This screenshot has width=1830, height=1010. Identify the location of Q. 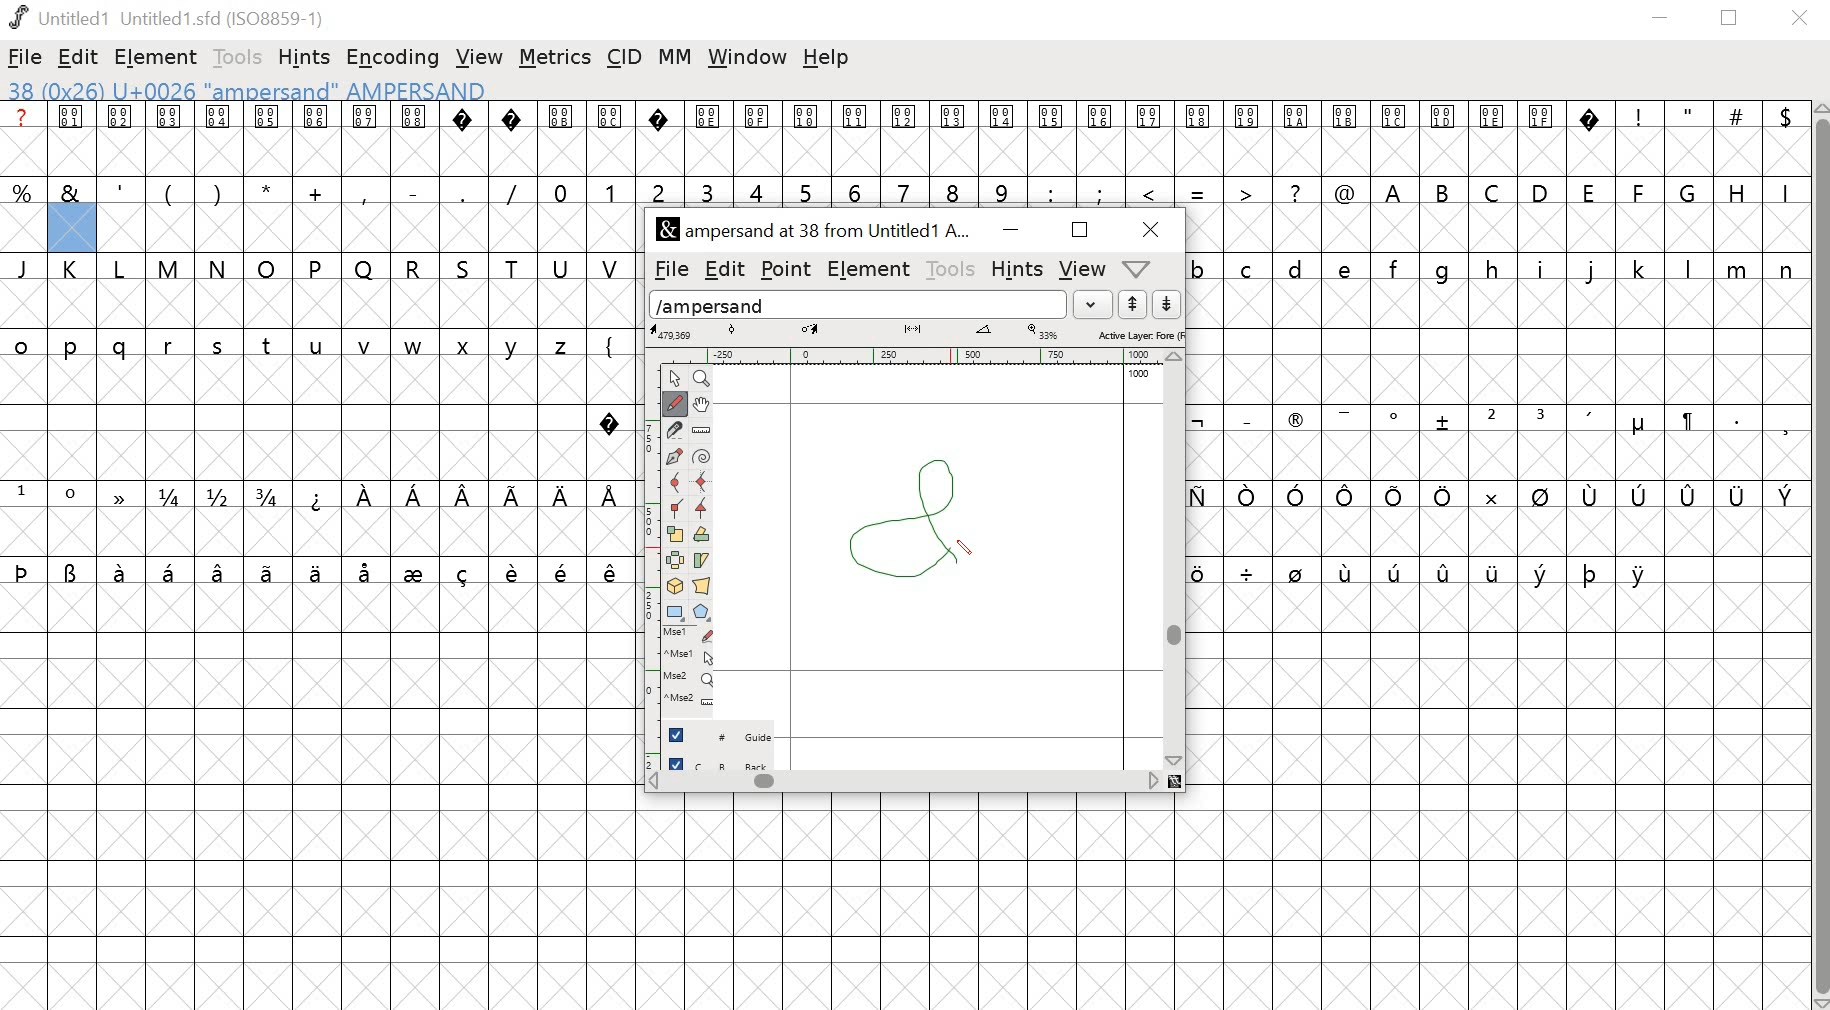
(364, 268).